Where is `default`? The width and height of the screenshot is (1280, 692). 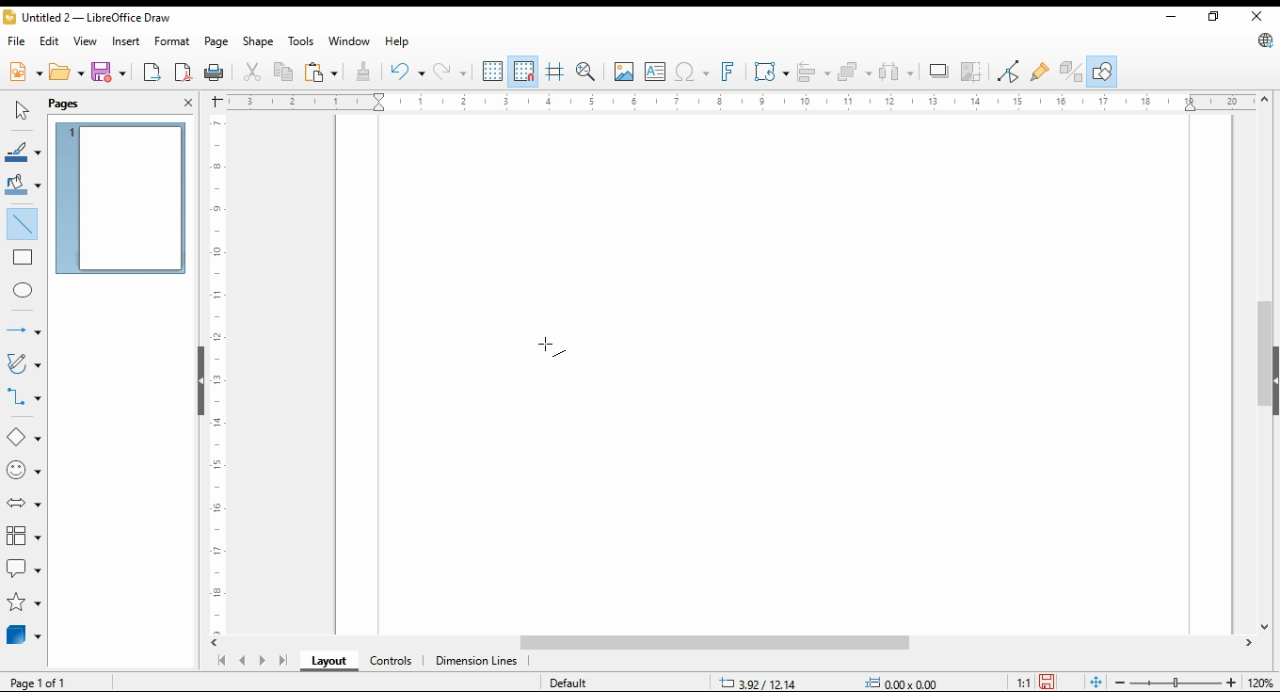
default is located at coordinates (567, 682).